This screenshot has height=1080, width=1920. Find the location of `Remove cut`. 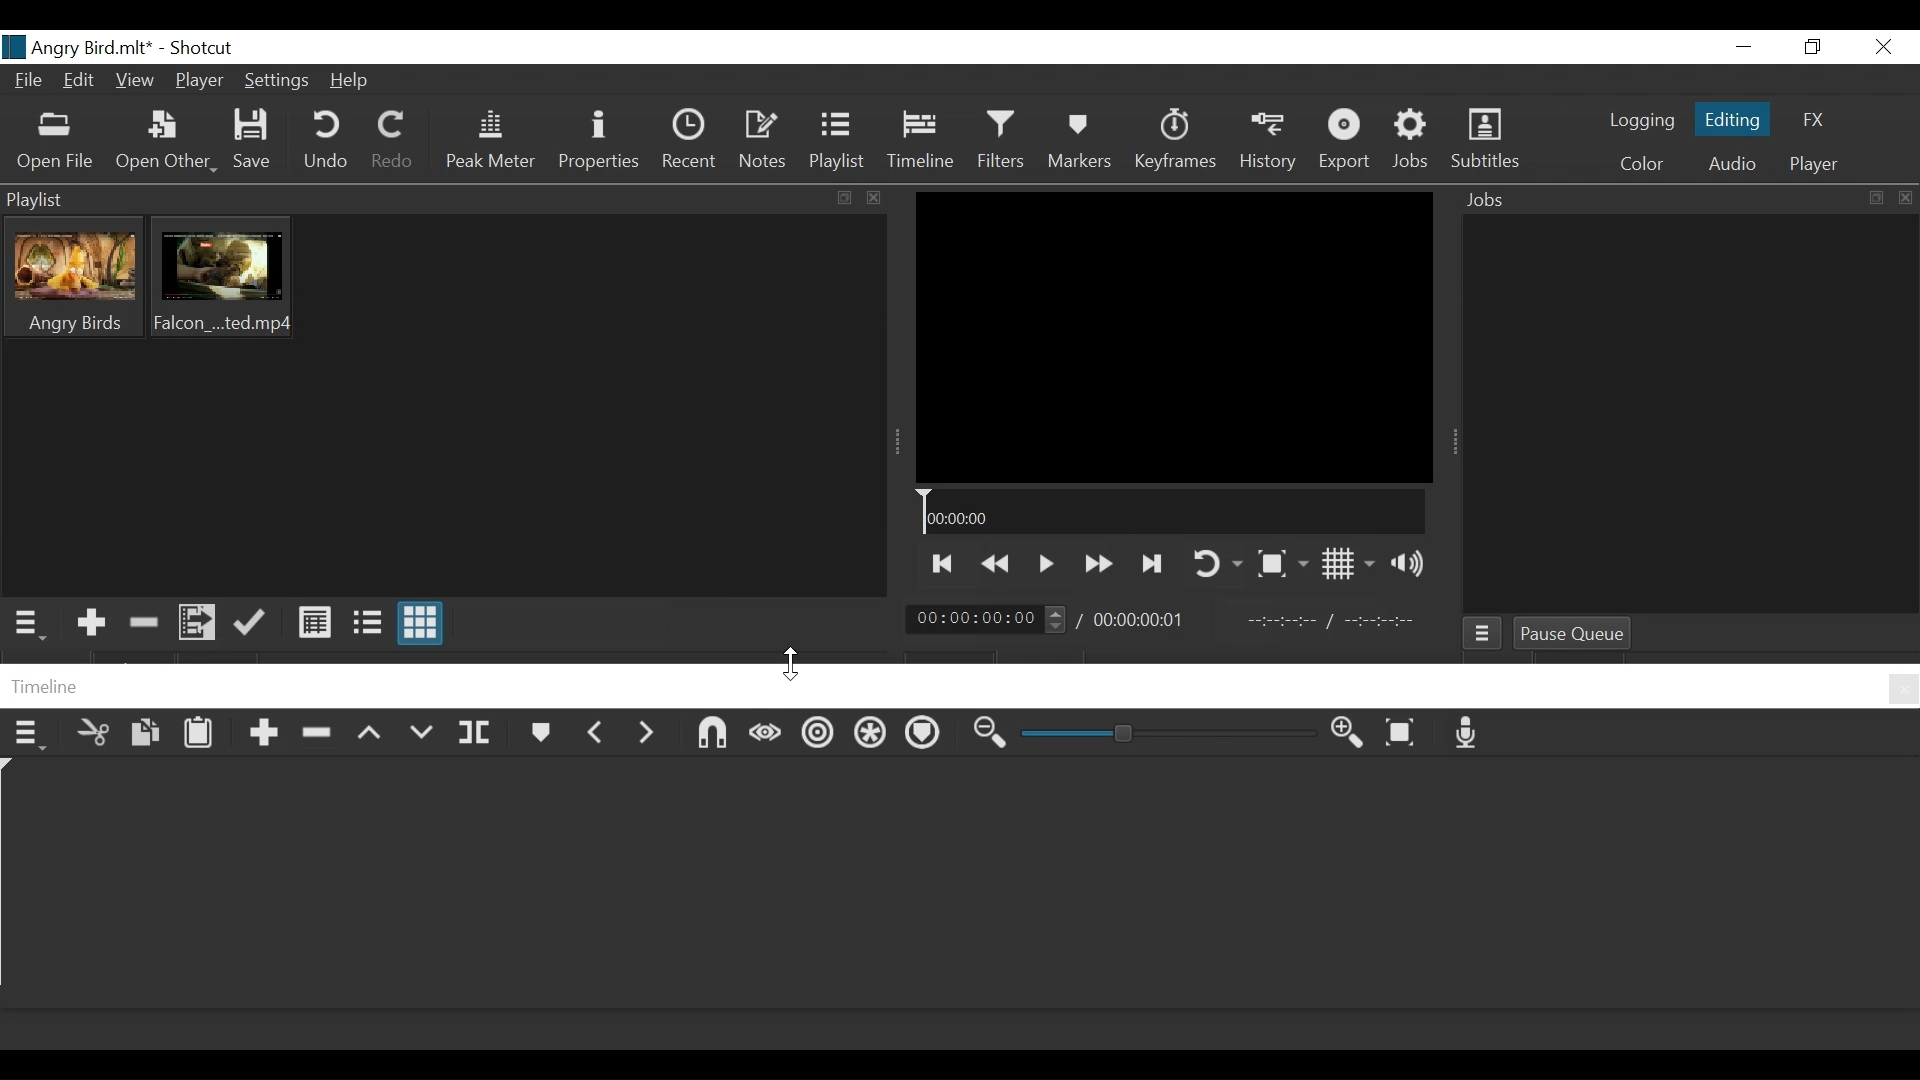

Remove cut is located at coordinates (146, 622).